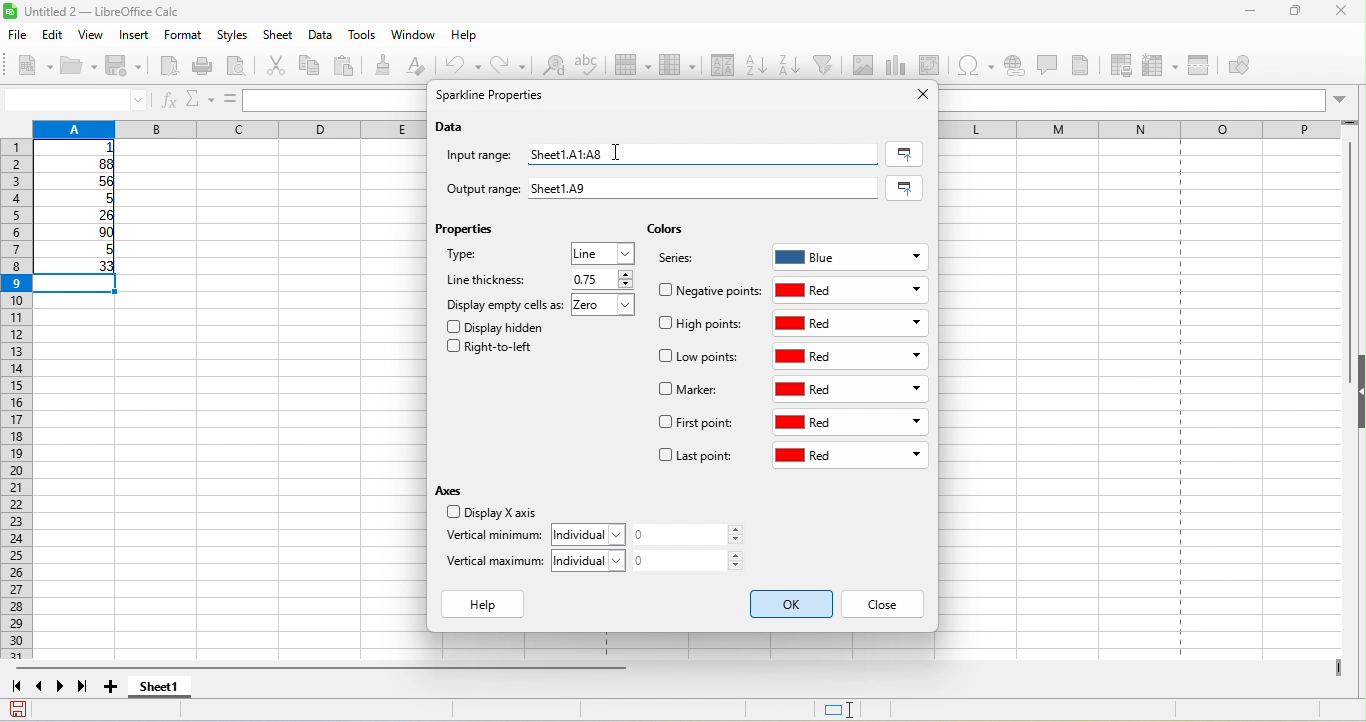 Image resolution: width=1366 pixels, height=722 pixels. I want to click on drag to view next columns, so click(1339, 668).